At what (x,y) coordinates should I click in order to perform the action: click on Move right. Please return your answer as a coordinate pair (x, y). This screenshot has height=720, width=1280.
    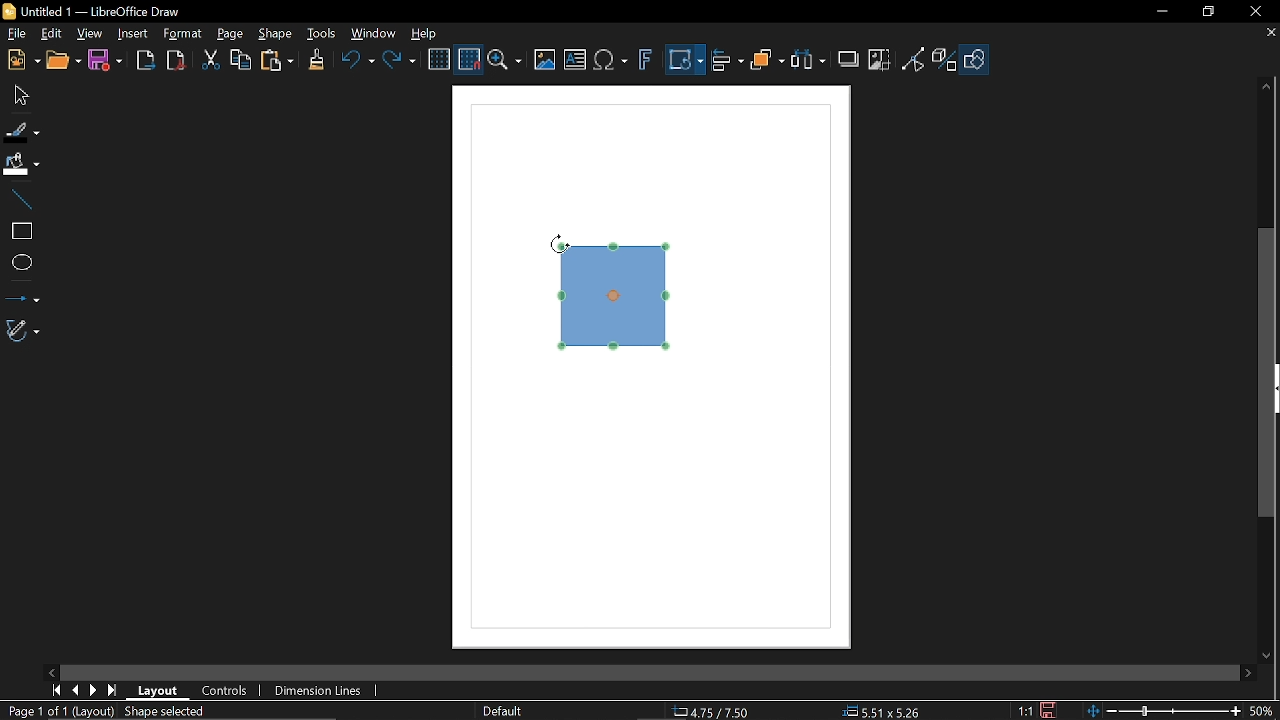
    Looking at the image, I should click on (1245, 673).